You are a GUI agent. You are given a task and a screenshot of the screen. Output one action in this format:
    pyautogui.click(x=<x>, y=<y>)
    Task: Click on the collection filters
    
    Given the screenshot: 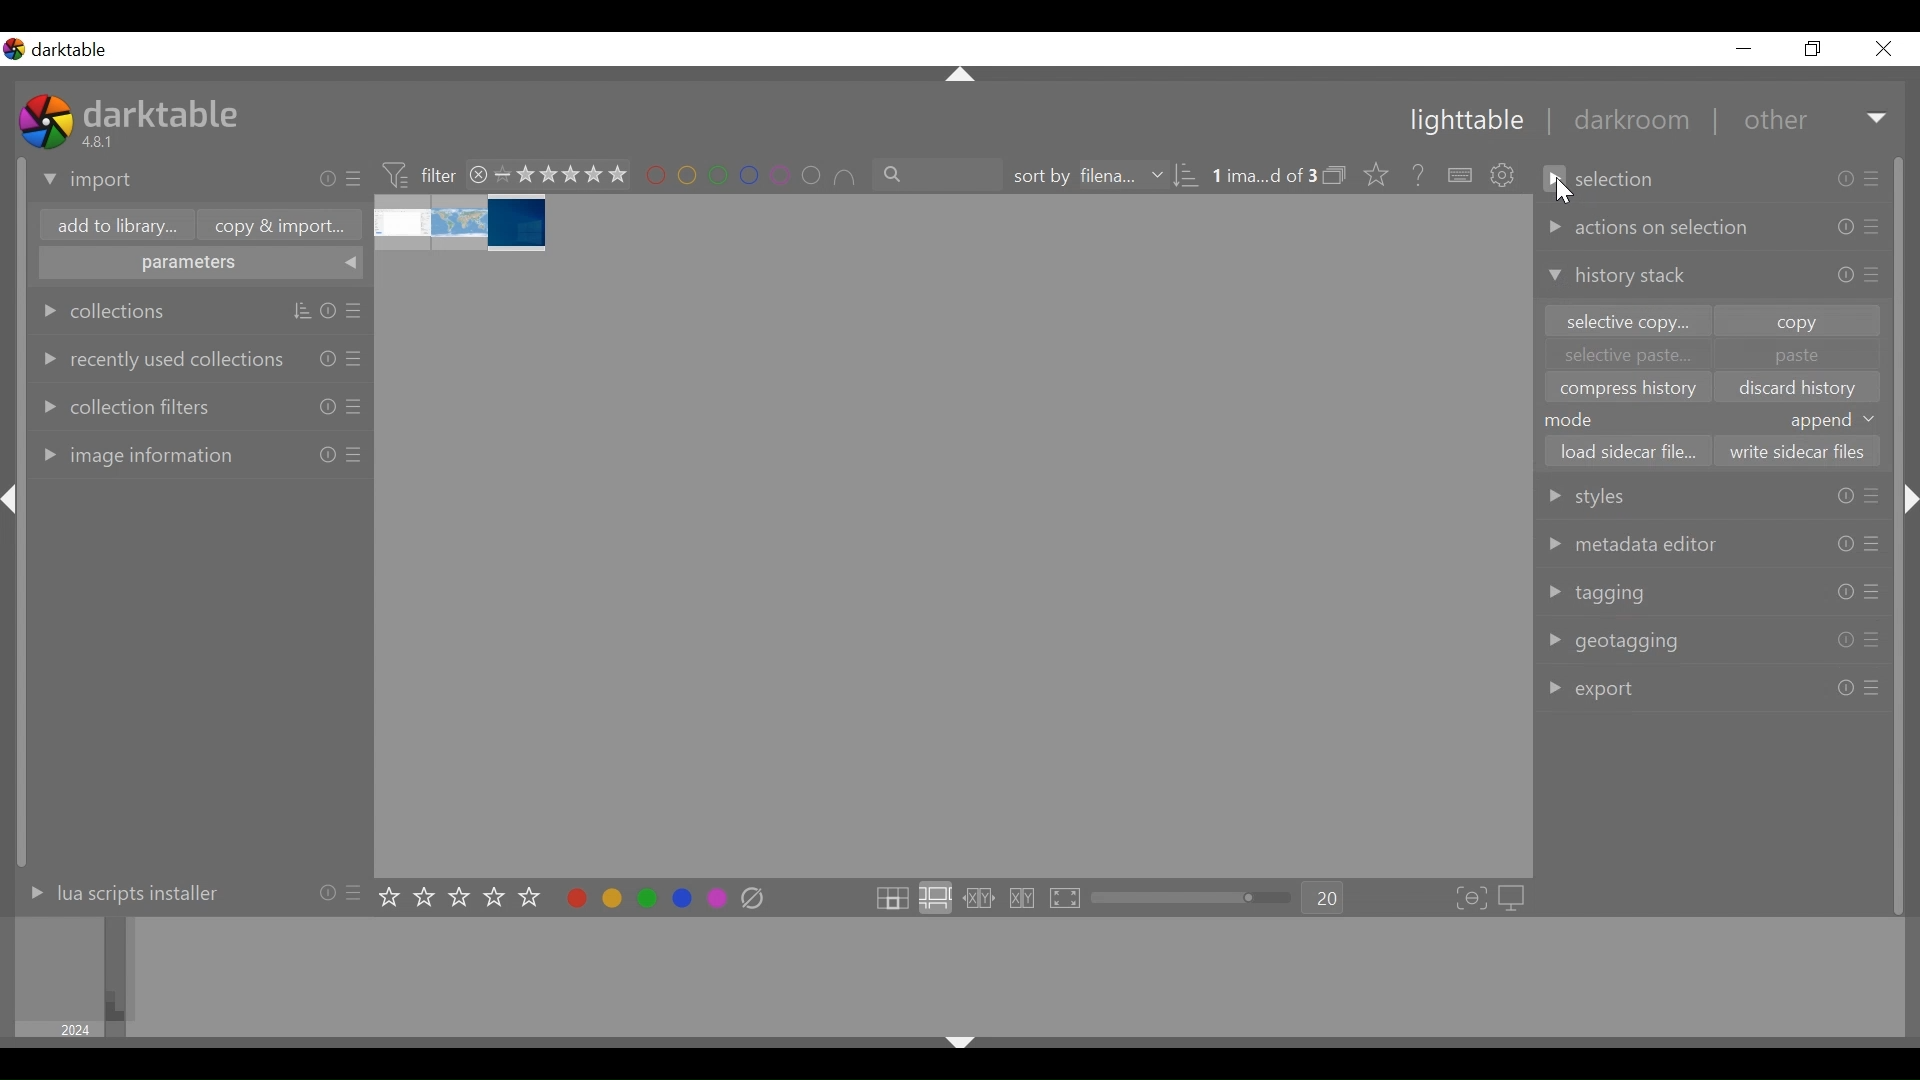 What is the action you would take?
    pyautogui.click(x=124, y=404)
    